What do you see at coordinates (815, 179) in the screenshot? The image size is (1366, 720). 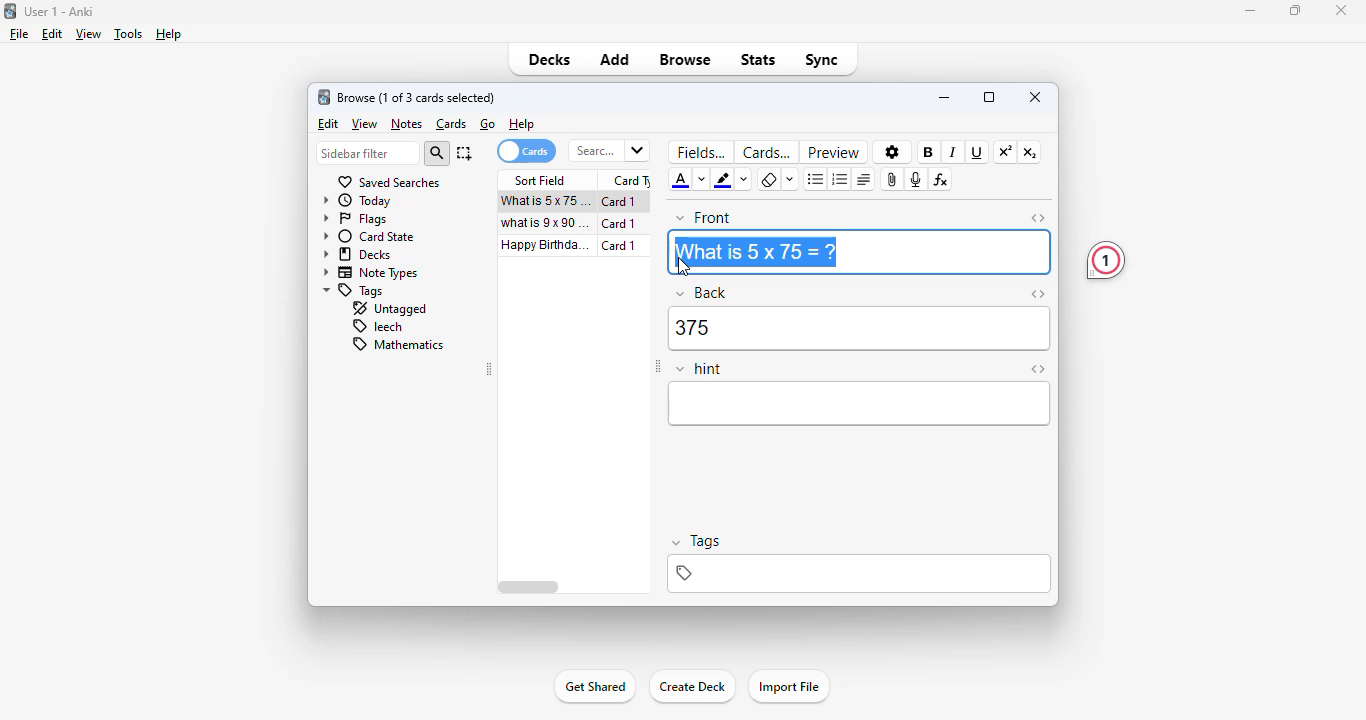 I see `unordered list` at bounding box center [815, 179].